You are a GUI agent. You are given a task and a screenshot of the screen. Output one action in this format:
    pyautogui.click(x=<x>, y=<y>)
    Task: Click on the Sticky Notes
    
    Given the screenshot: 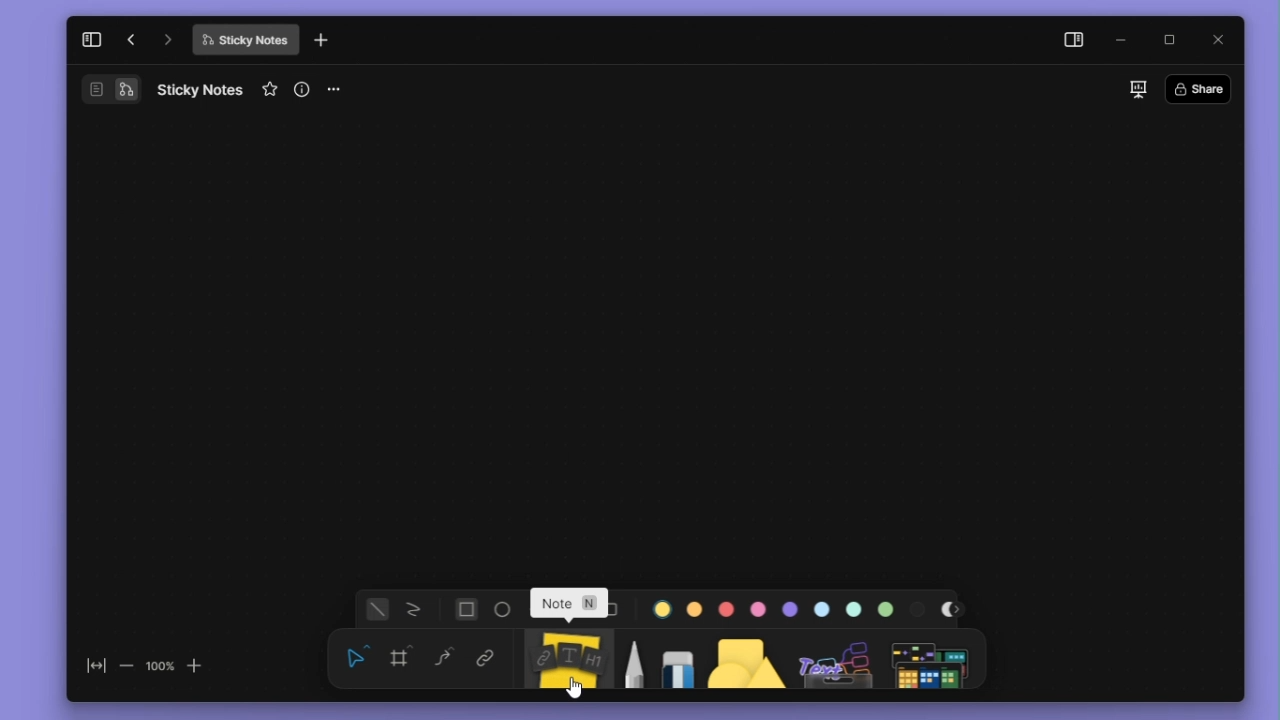 What is the action you would take?
    pyautogui.click(x=243, y=43)
    